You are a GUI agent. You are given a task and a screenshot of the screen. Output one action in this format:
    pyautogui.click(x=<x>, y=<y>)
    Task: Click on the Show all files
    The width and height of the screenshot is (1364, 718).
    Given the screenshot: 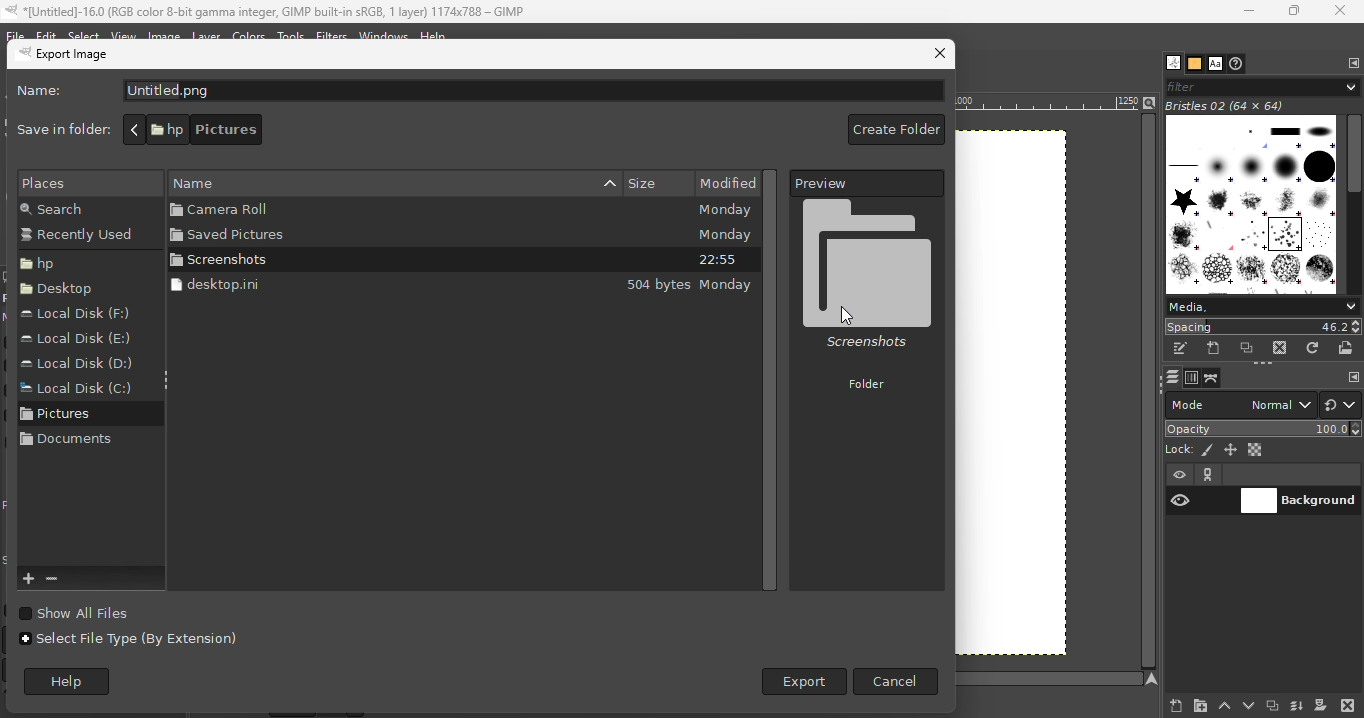 What is the action you would take?
    pyautogui.click(x=93, y=612)
    